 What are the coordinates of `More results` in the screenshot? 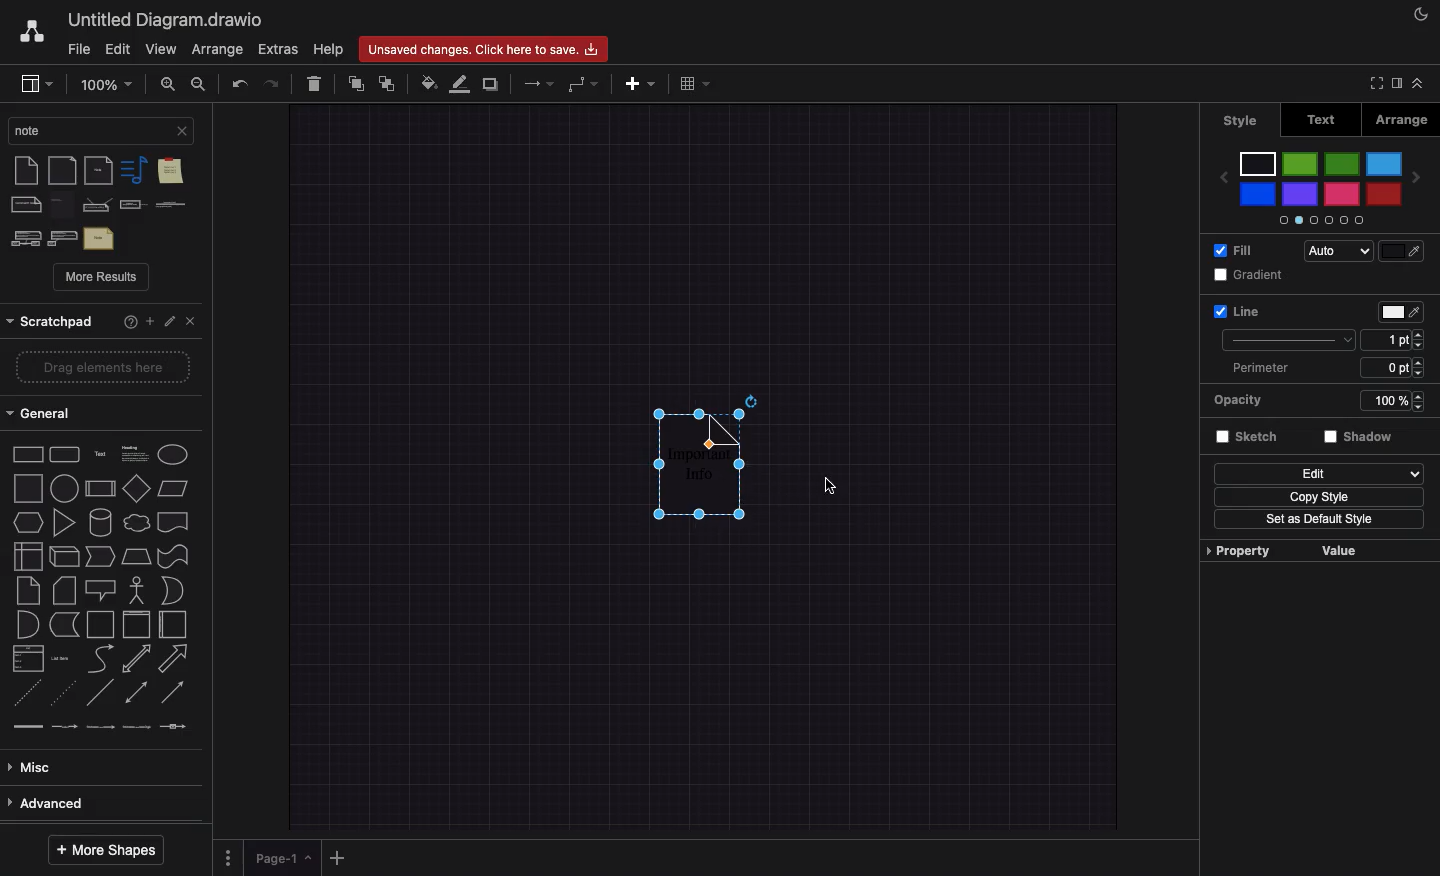 It's located at (102, 278).